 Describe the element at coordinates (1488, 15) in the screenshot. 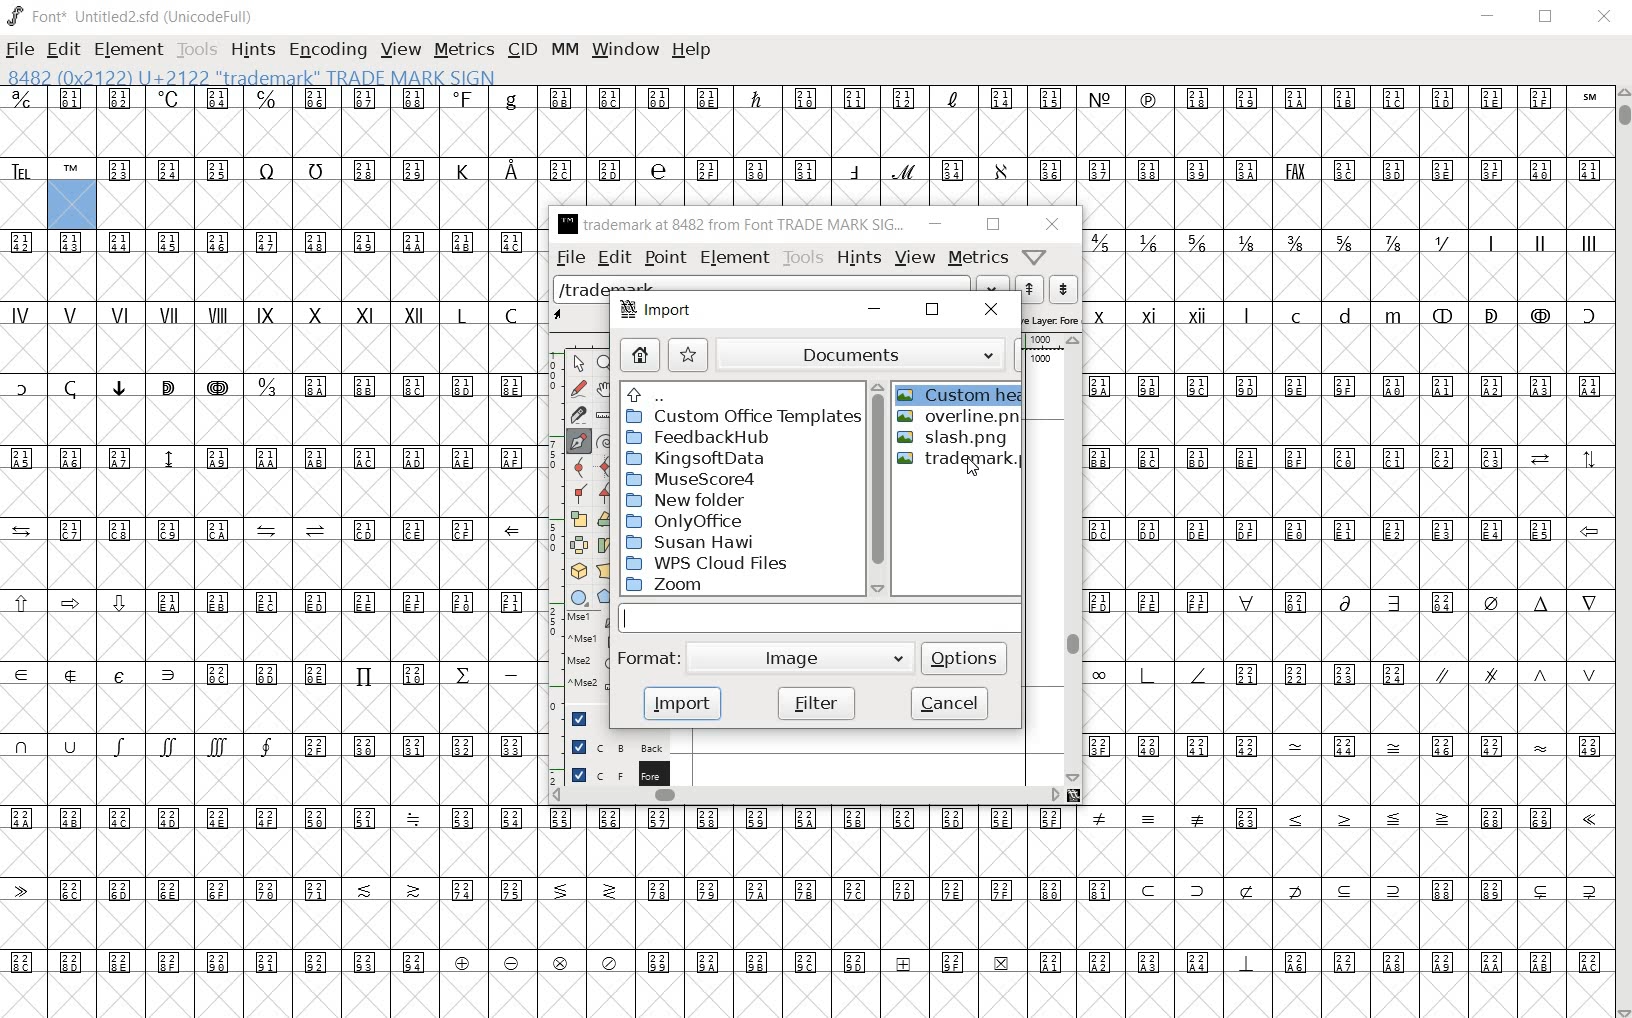

I see `MINIMIZE` at that location.